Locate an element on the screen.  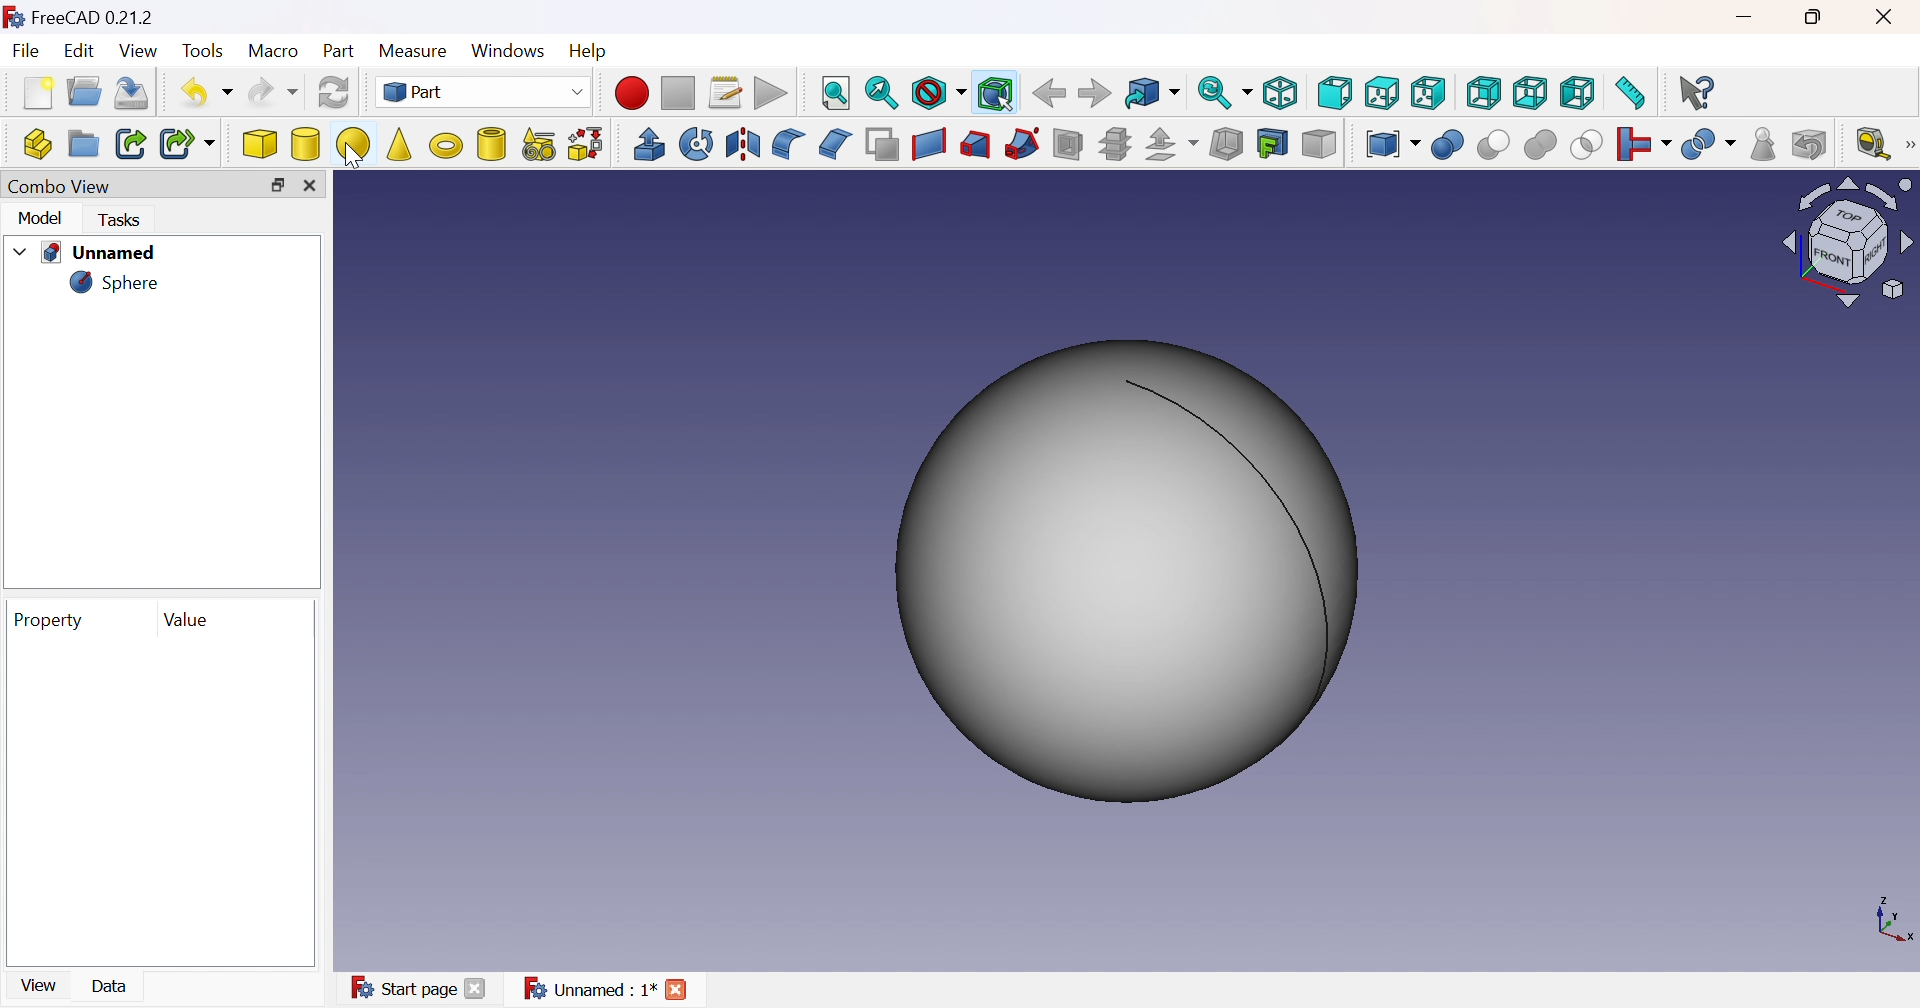
Macros is located at coordinates (726, 93).